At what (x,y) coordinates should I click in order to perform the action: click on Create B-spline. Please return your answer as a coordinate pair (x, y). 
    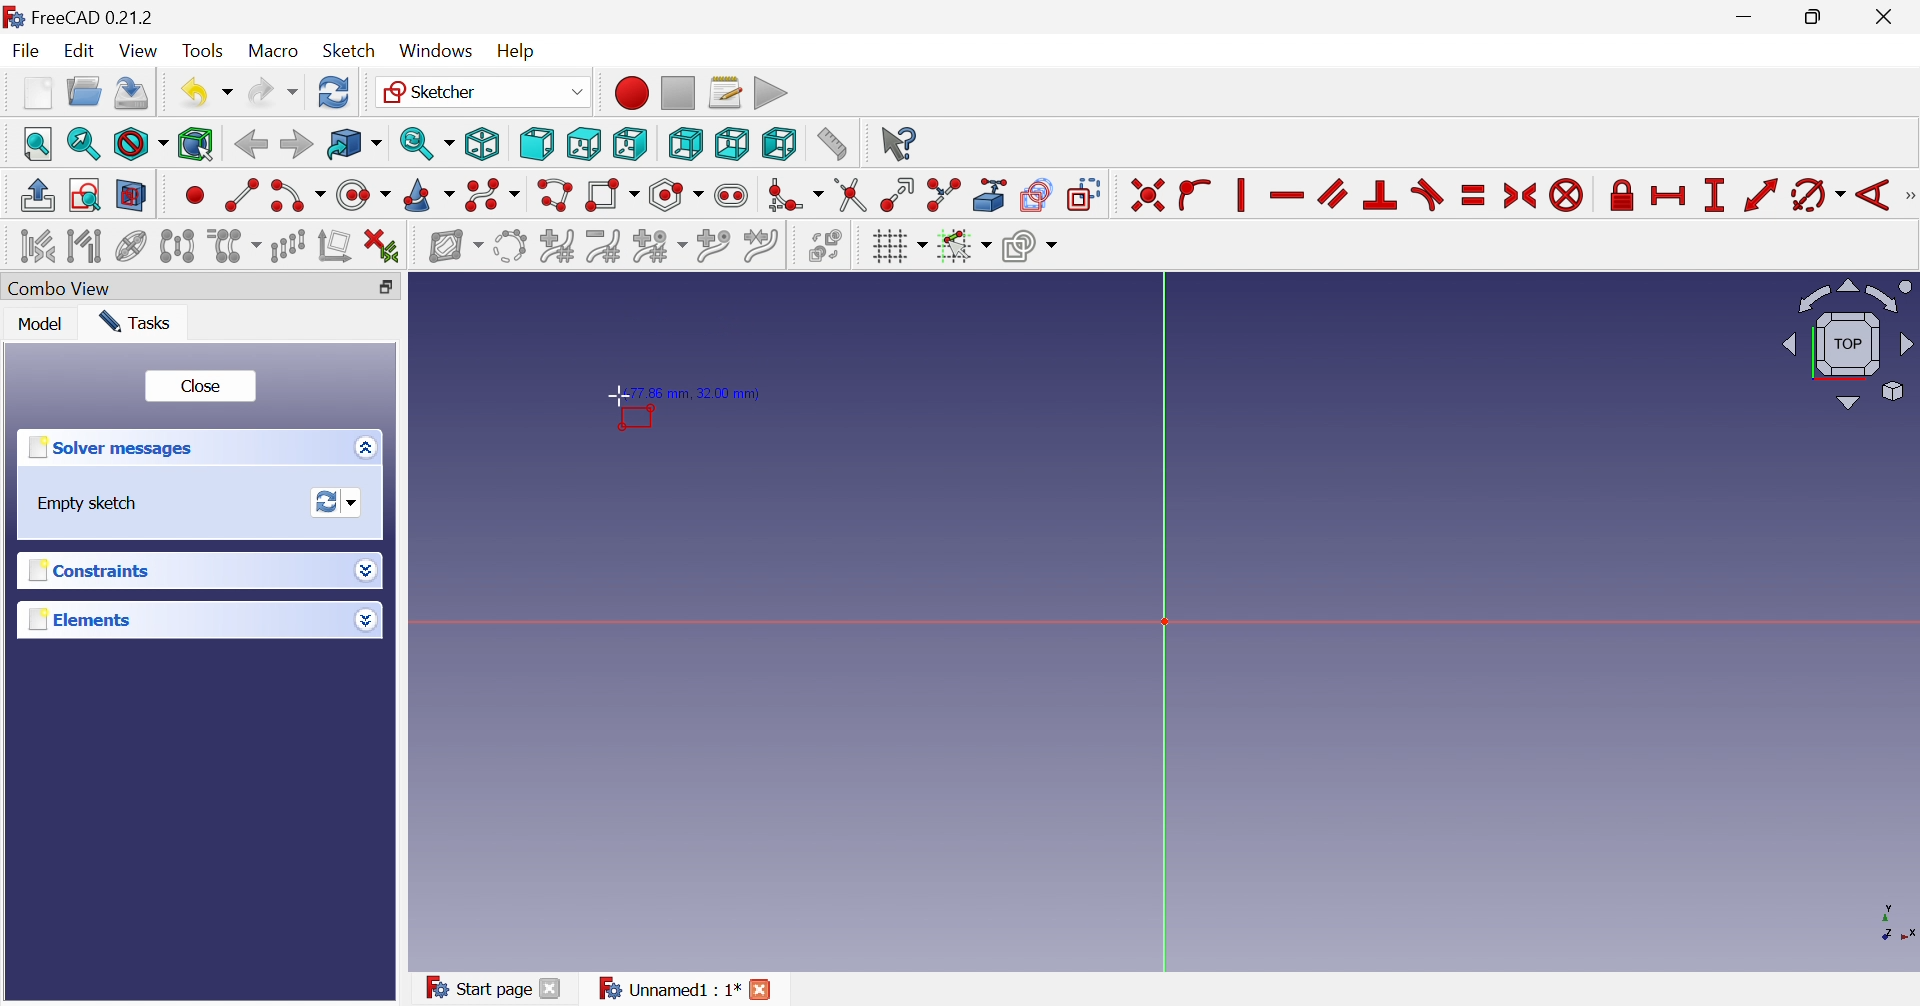
    Looking at the image, I should click on (493, 196).